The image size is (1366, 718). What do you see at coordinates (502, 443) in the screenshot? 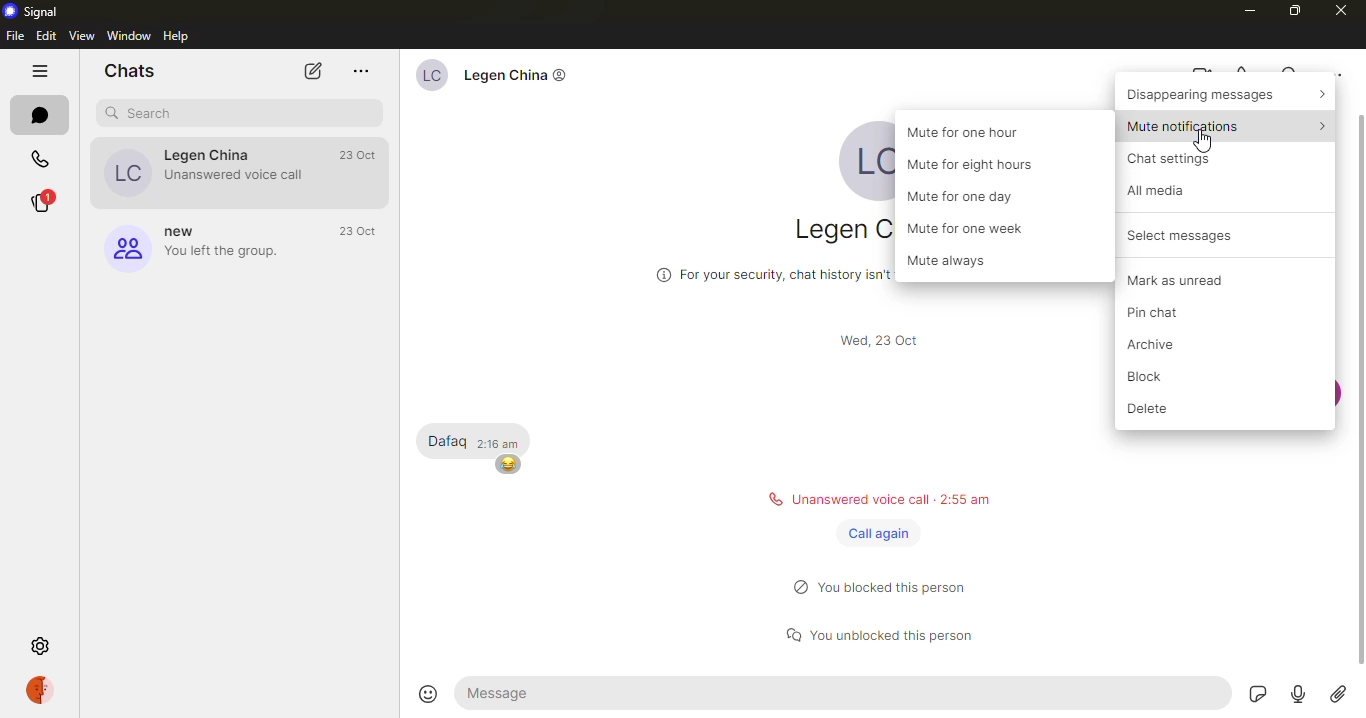
I see `time` at bounding box center [502, 443].